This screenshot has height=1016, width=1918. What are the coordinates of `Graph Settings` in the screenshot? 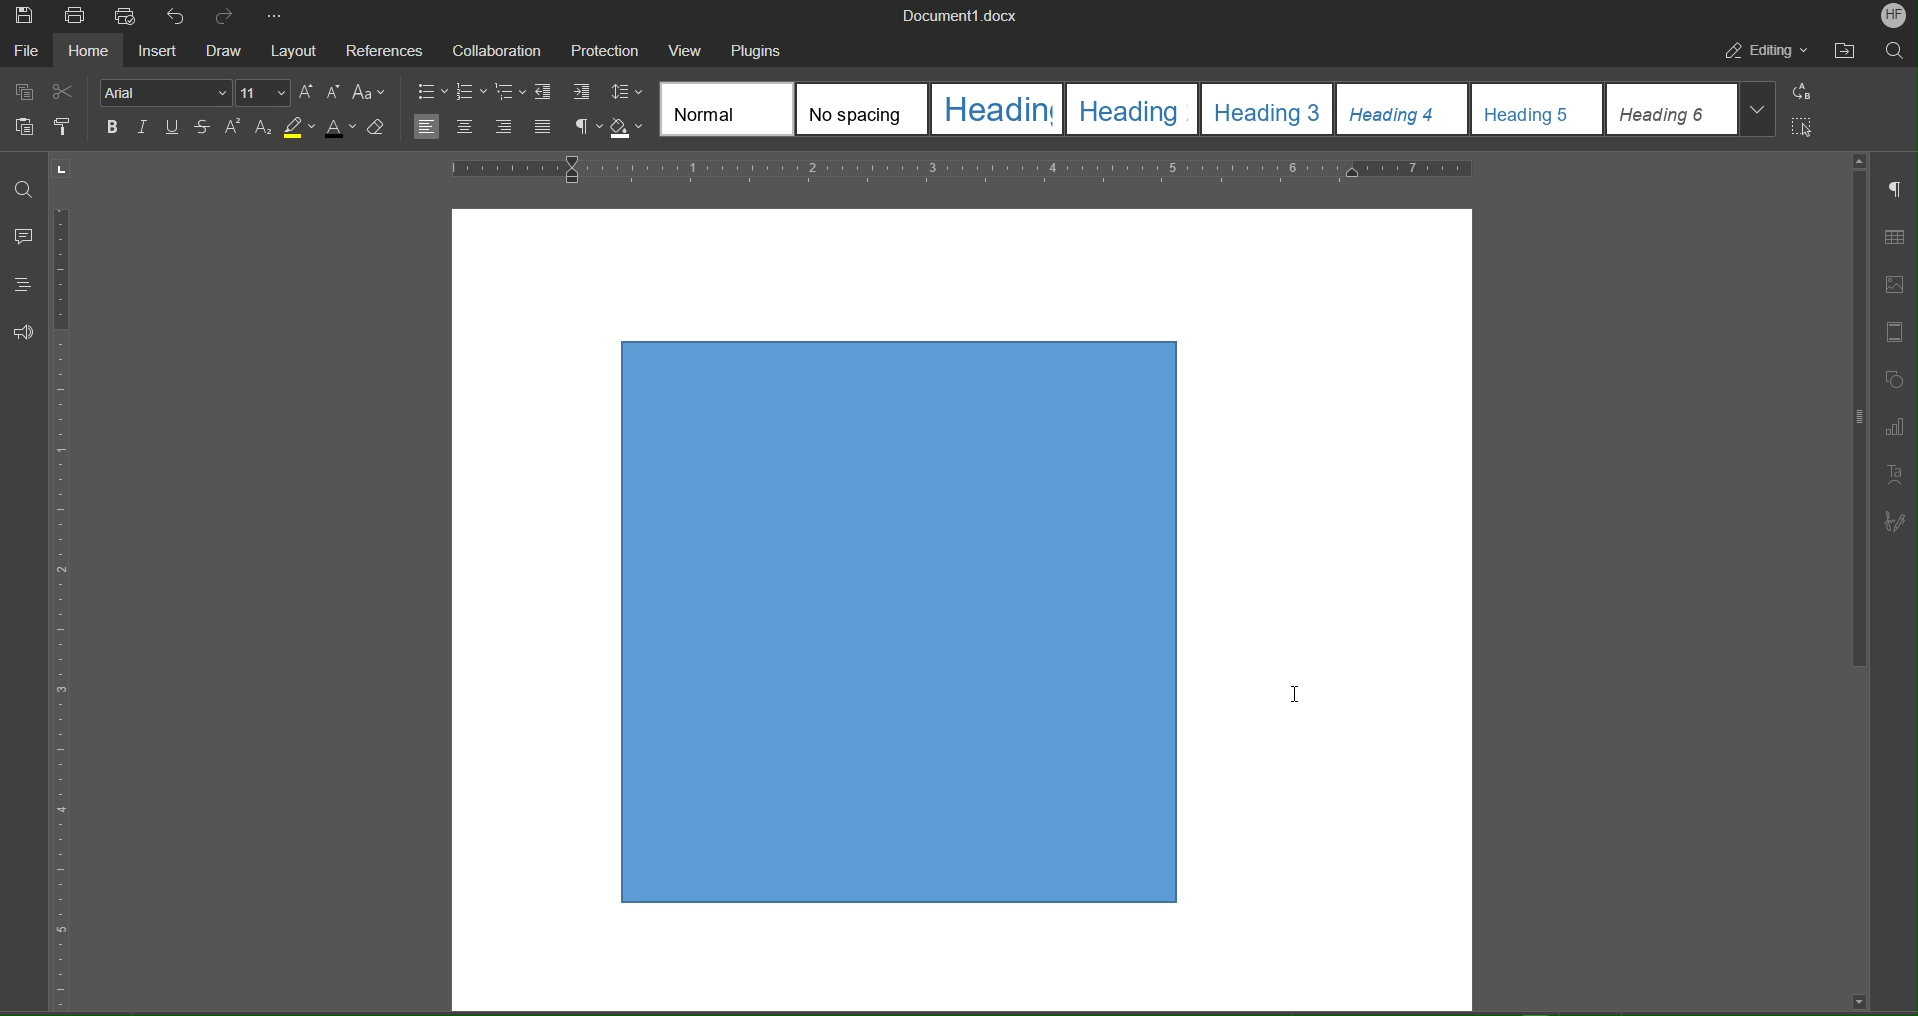 It's located at (1899, 428).